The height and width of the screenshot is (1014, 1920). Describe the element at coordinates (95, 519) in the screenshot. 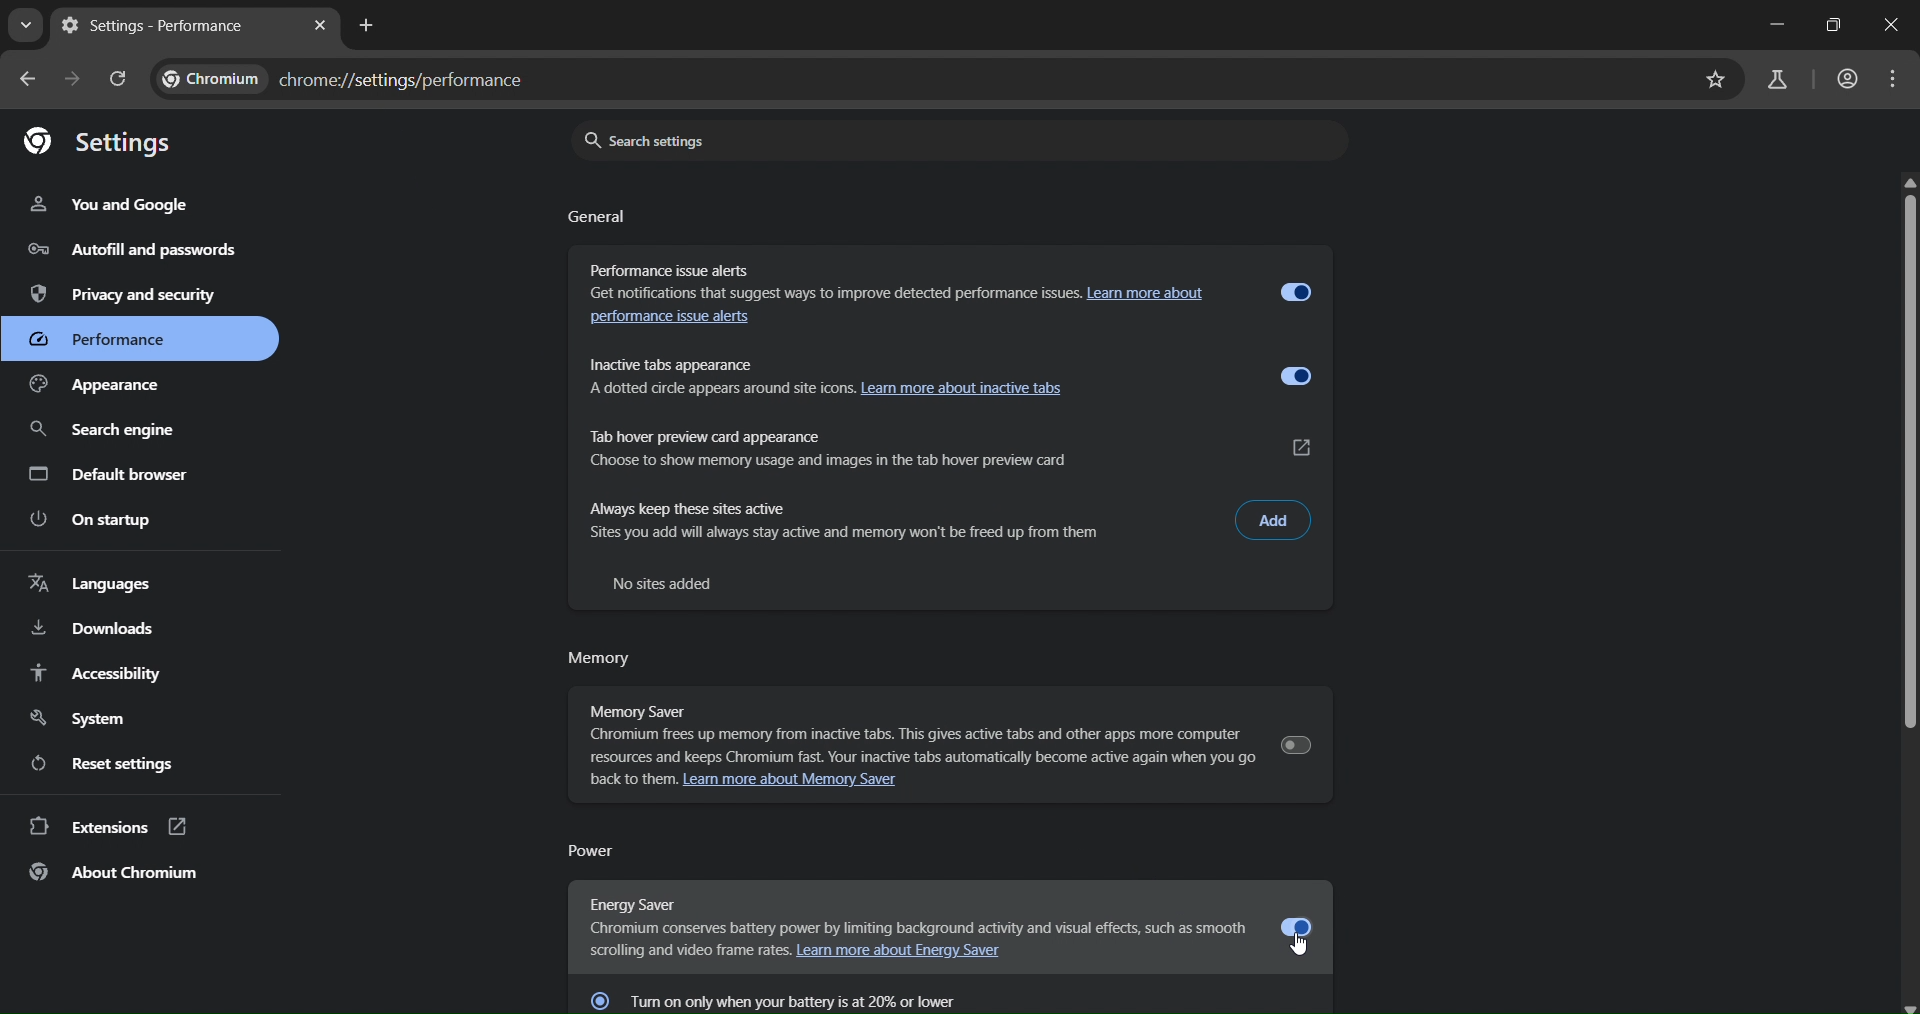

I see `on startup` at that location.